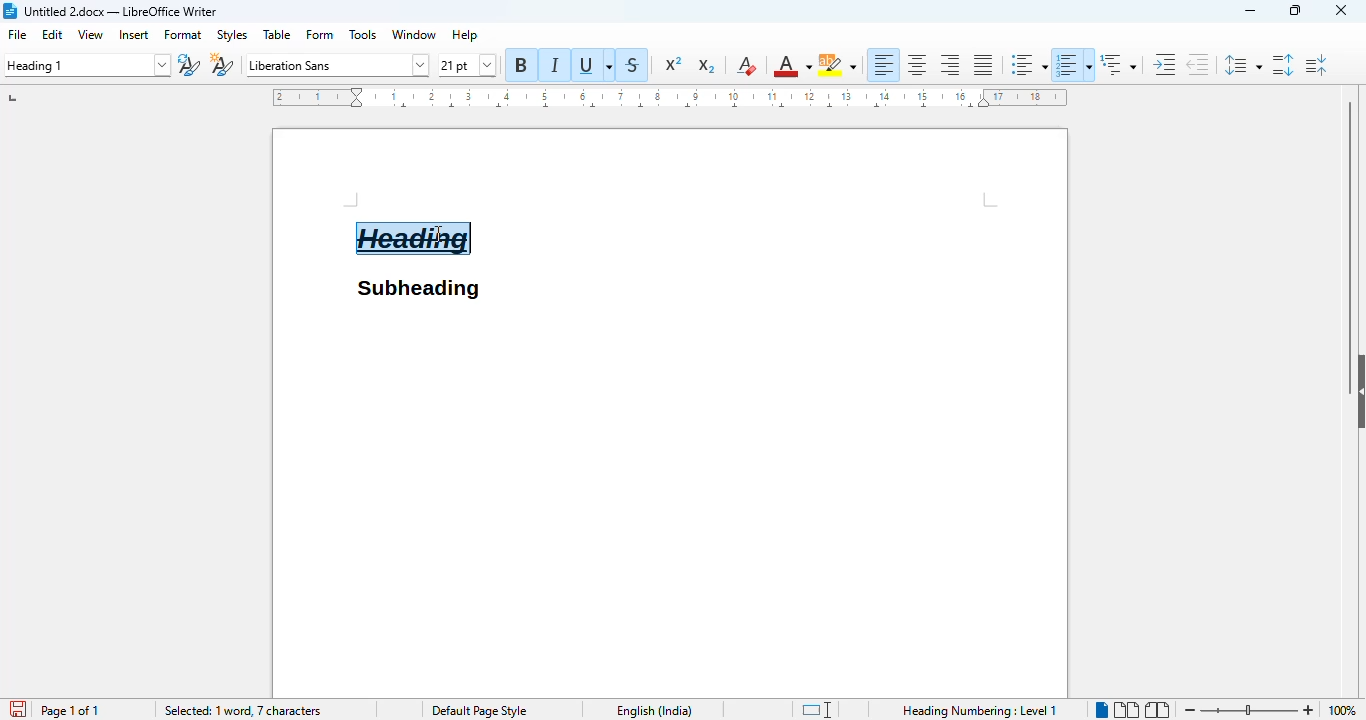  Describe the element at coordinates (189, 65) in the screenshot. I see `update selected style` at that location.